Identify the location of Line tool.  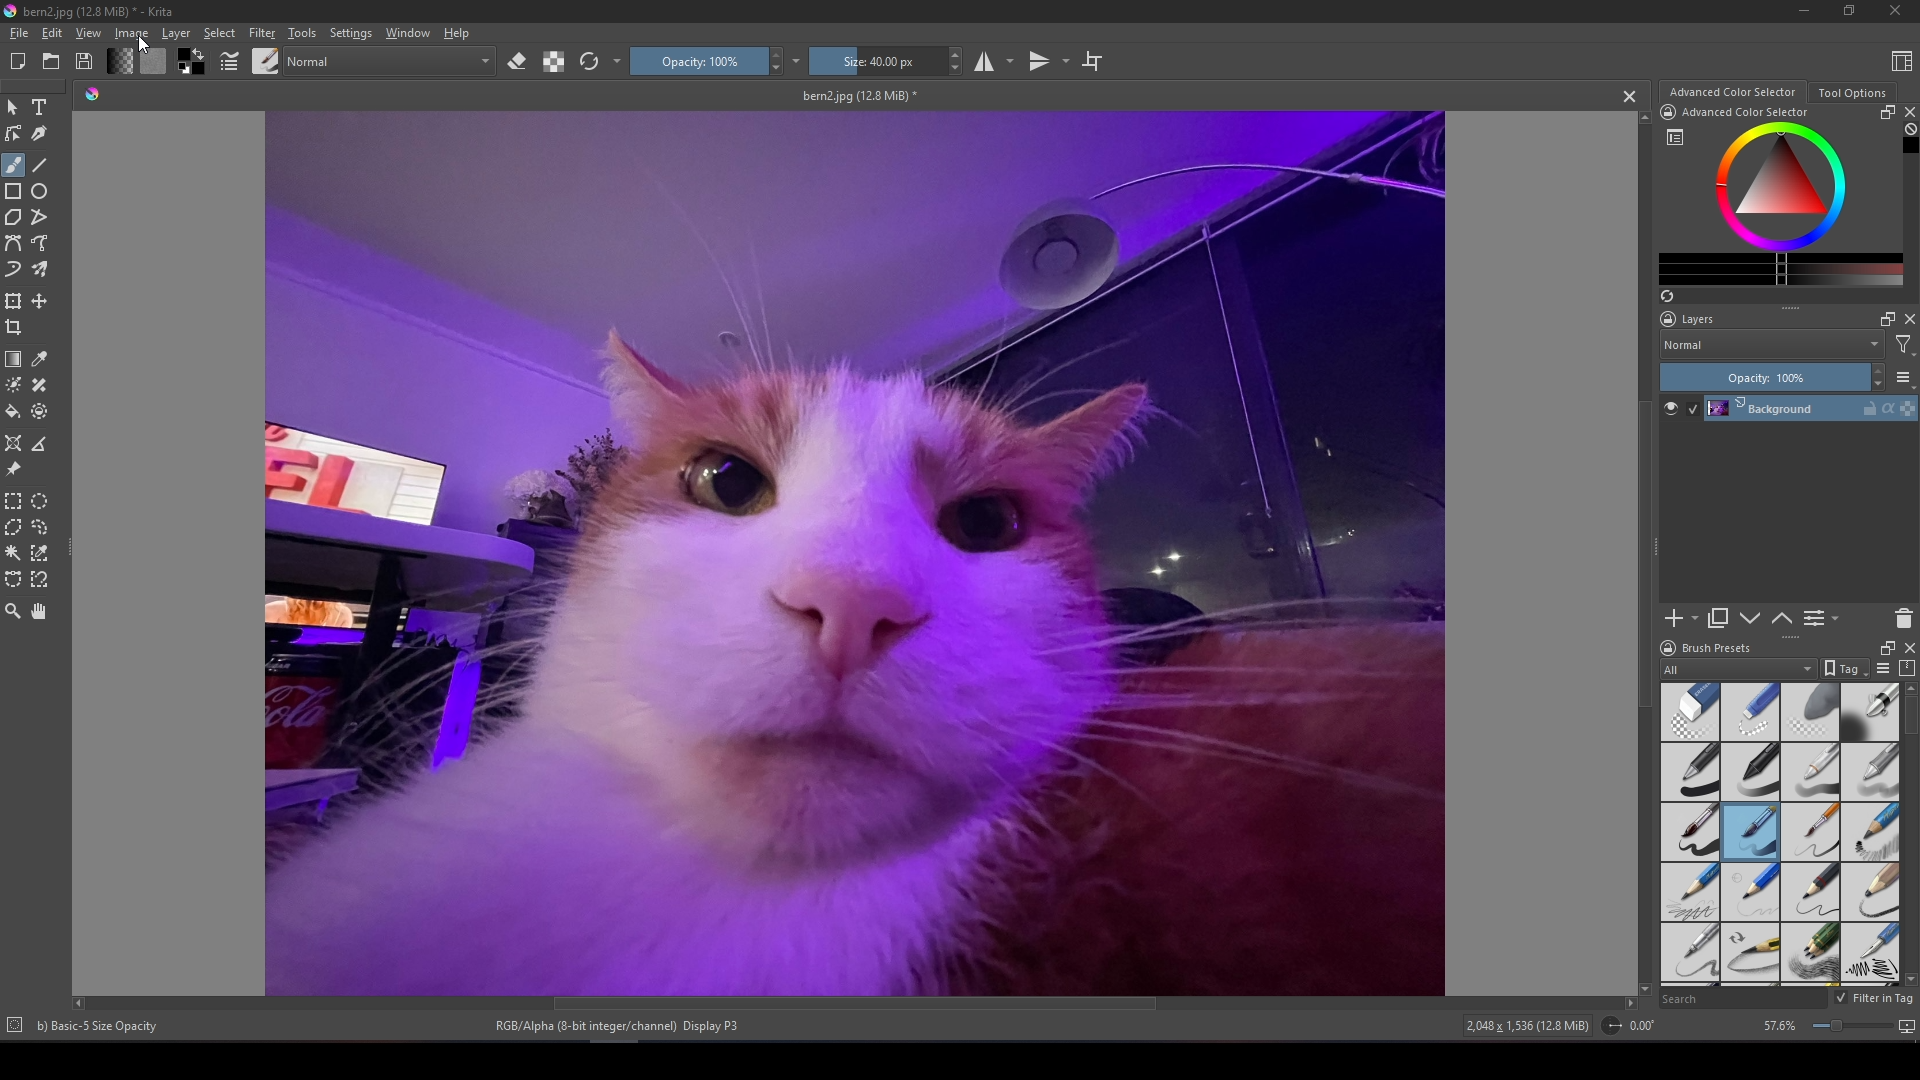
(40, 166).